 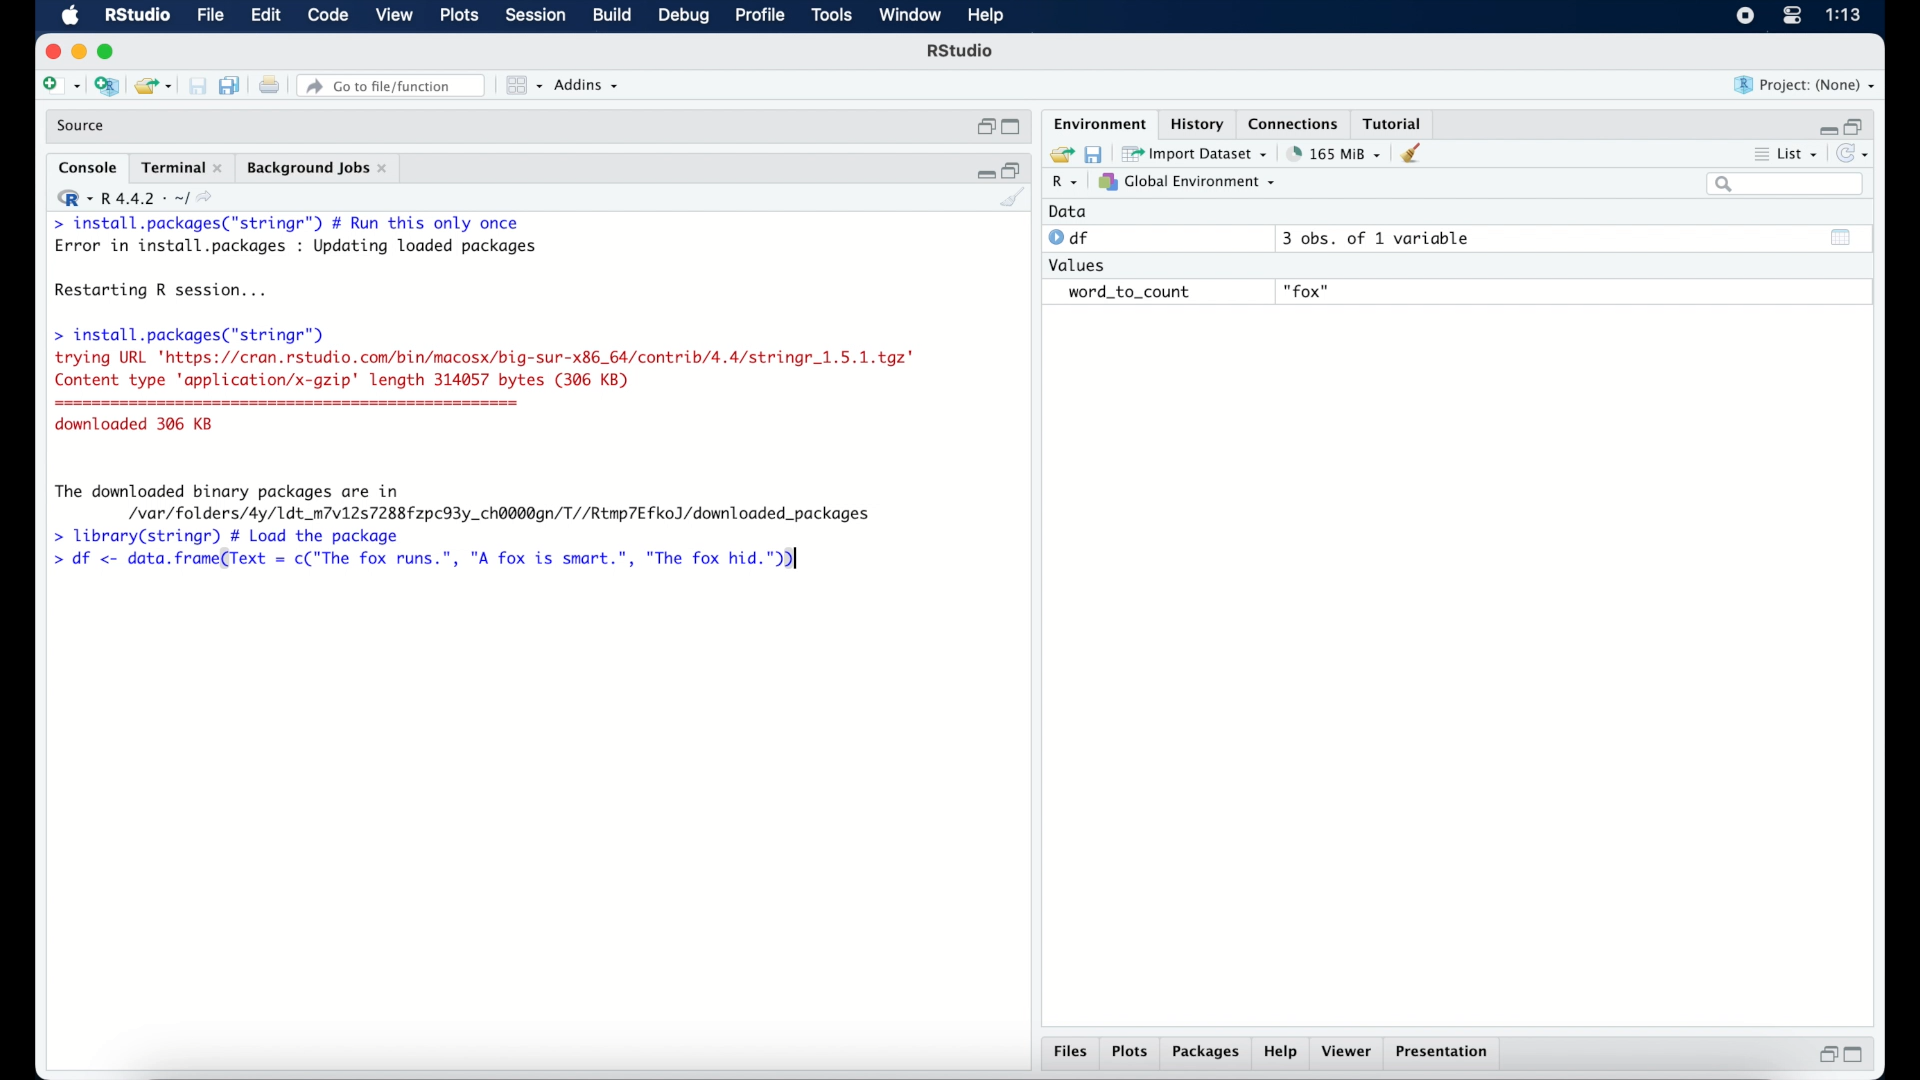 What do you see at coordinates (1096, 153) in the screenshot?
I see `save` at bounding box center [1096, 153].